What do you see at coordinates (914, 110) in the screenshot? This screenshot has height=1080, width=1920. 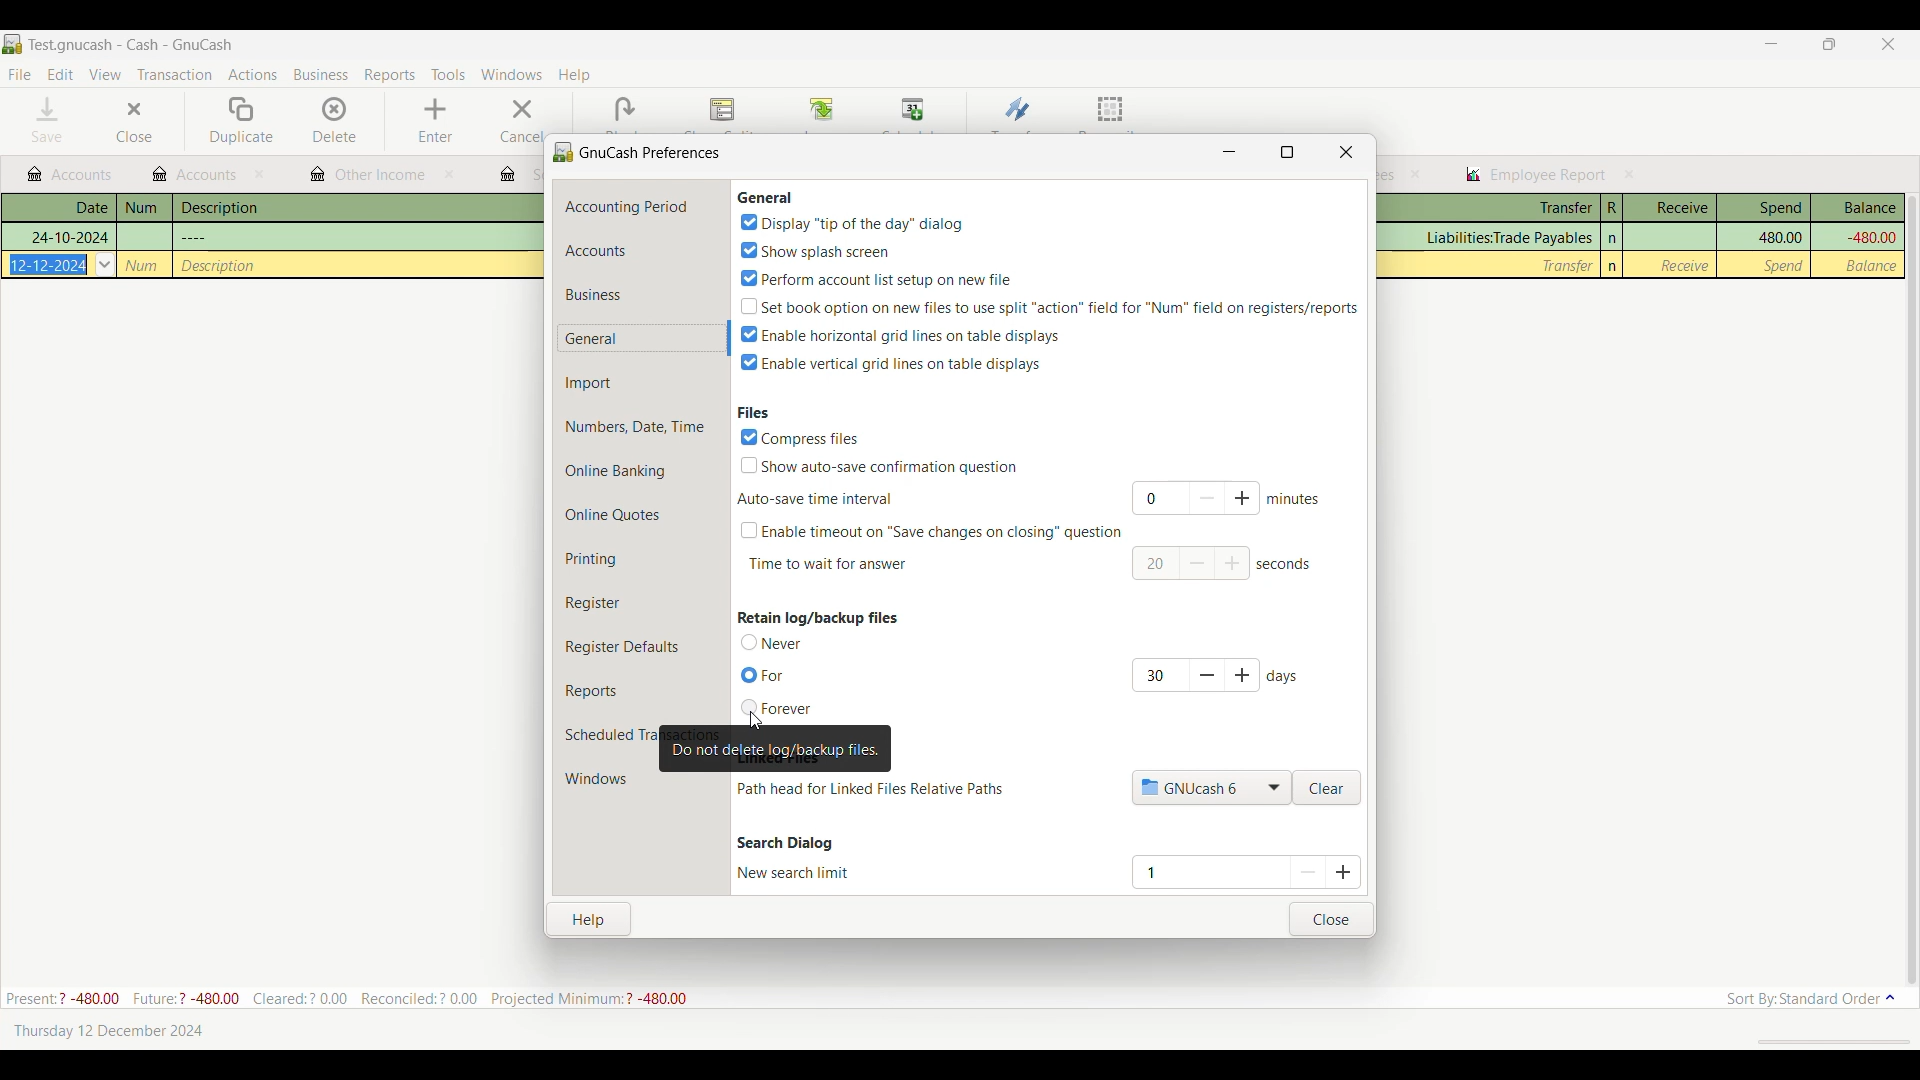 I see `Schedule` at bounding box center [914, 110].